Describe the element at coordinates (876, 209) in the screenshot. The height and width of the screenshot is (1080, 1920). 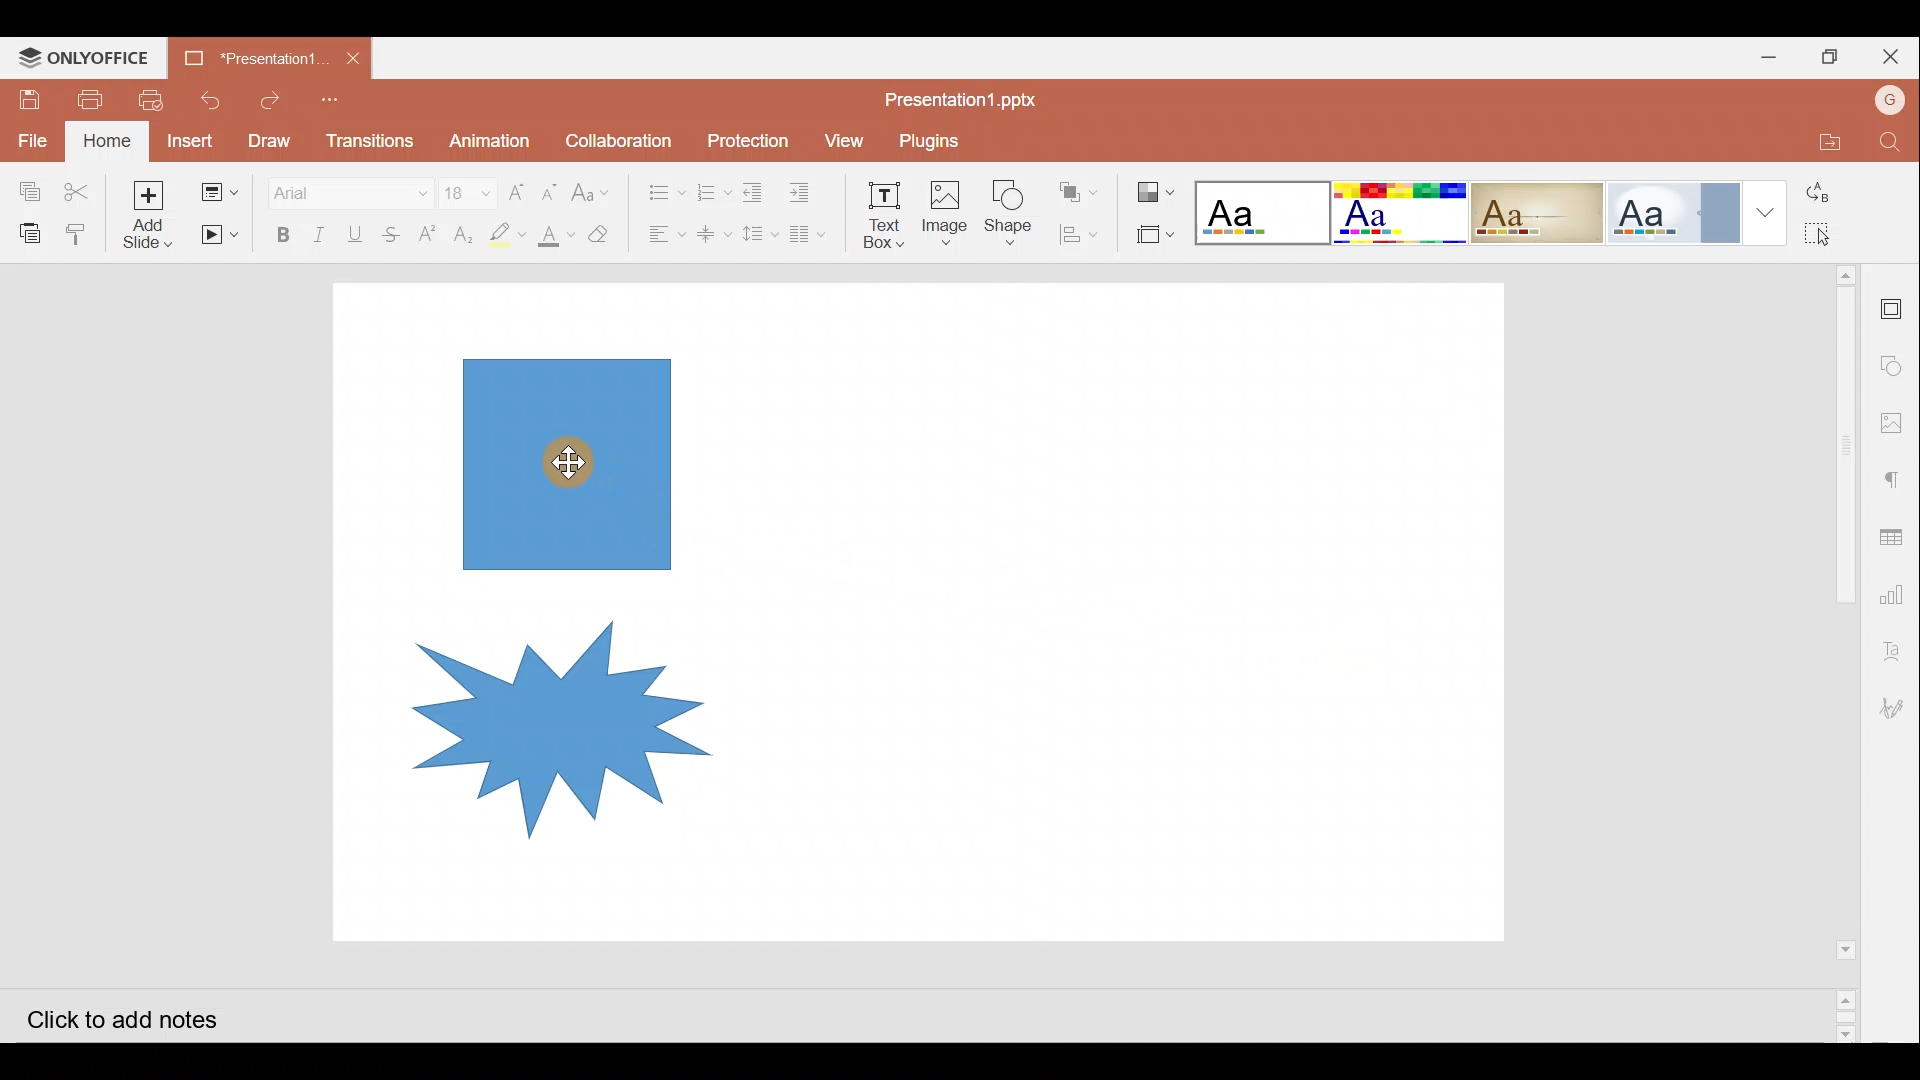
I see `Insert text box` at that location.